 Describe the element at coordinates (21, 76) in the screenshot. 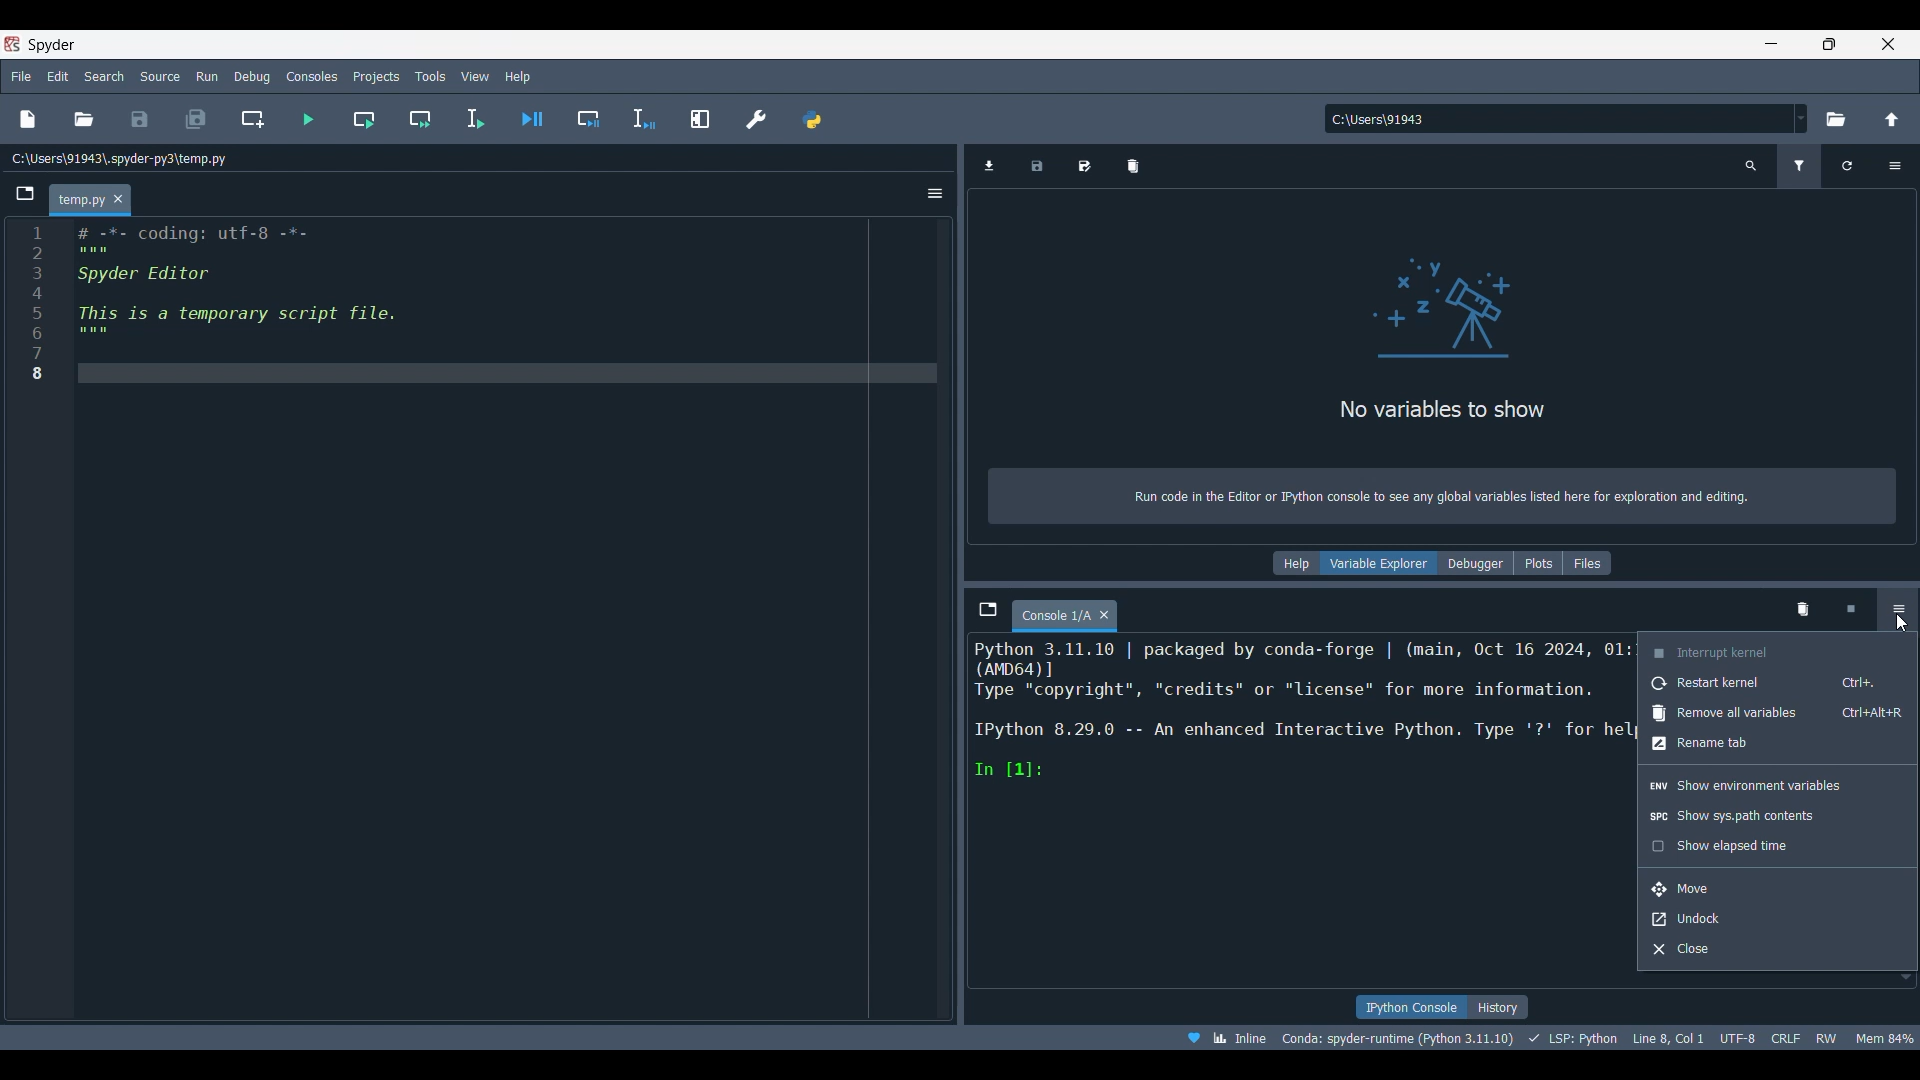

I see `File menu` at that location.